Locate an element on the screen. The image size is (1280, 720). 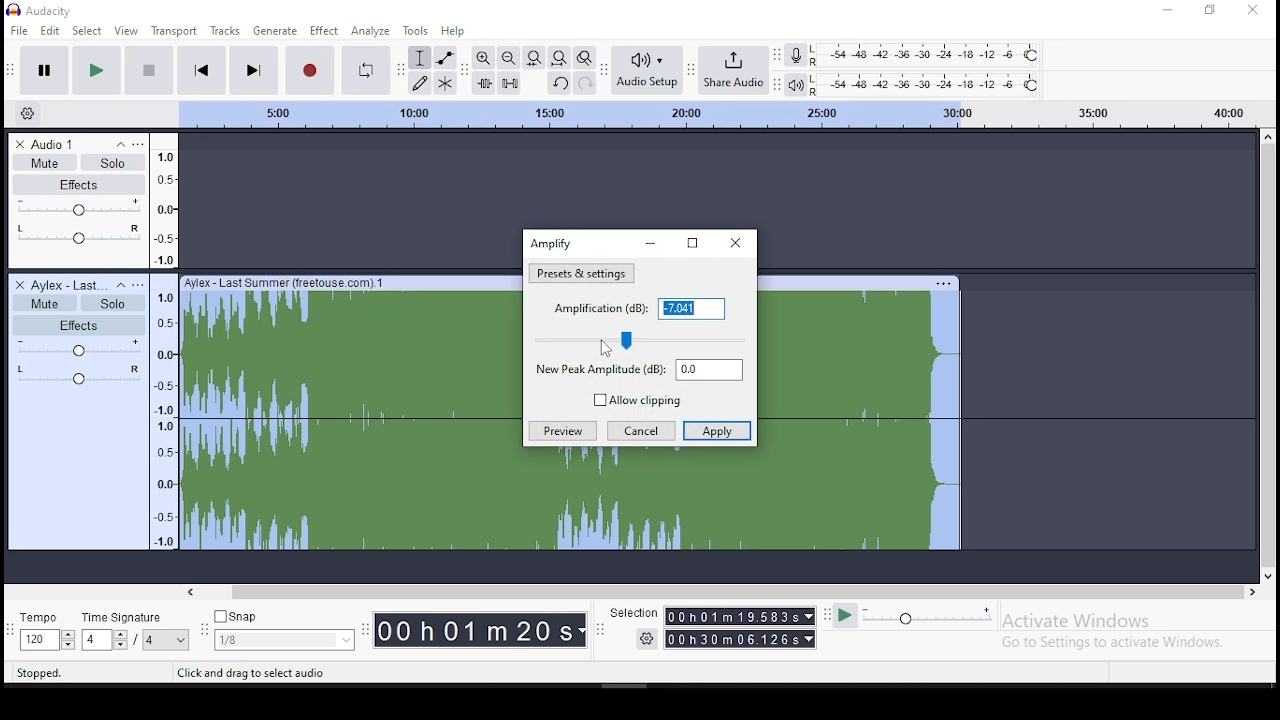
audio track name is located at coordinates (69, 142).